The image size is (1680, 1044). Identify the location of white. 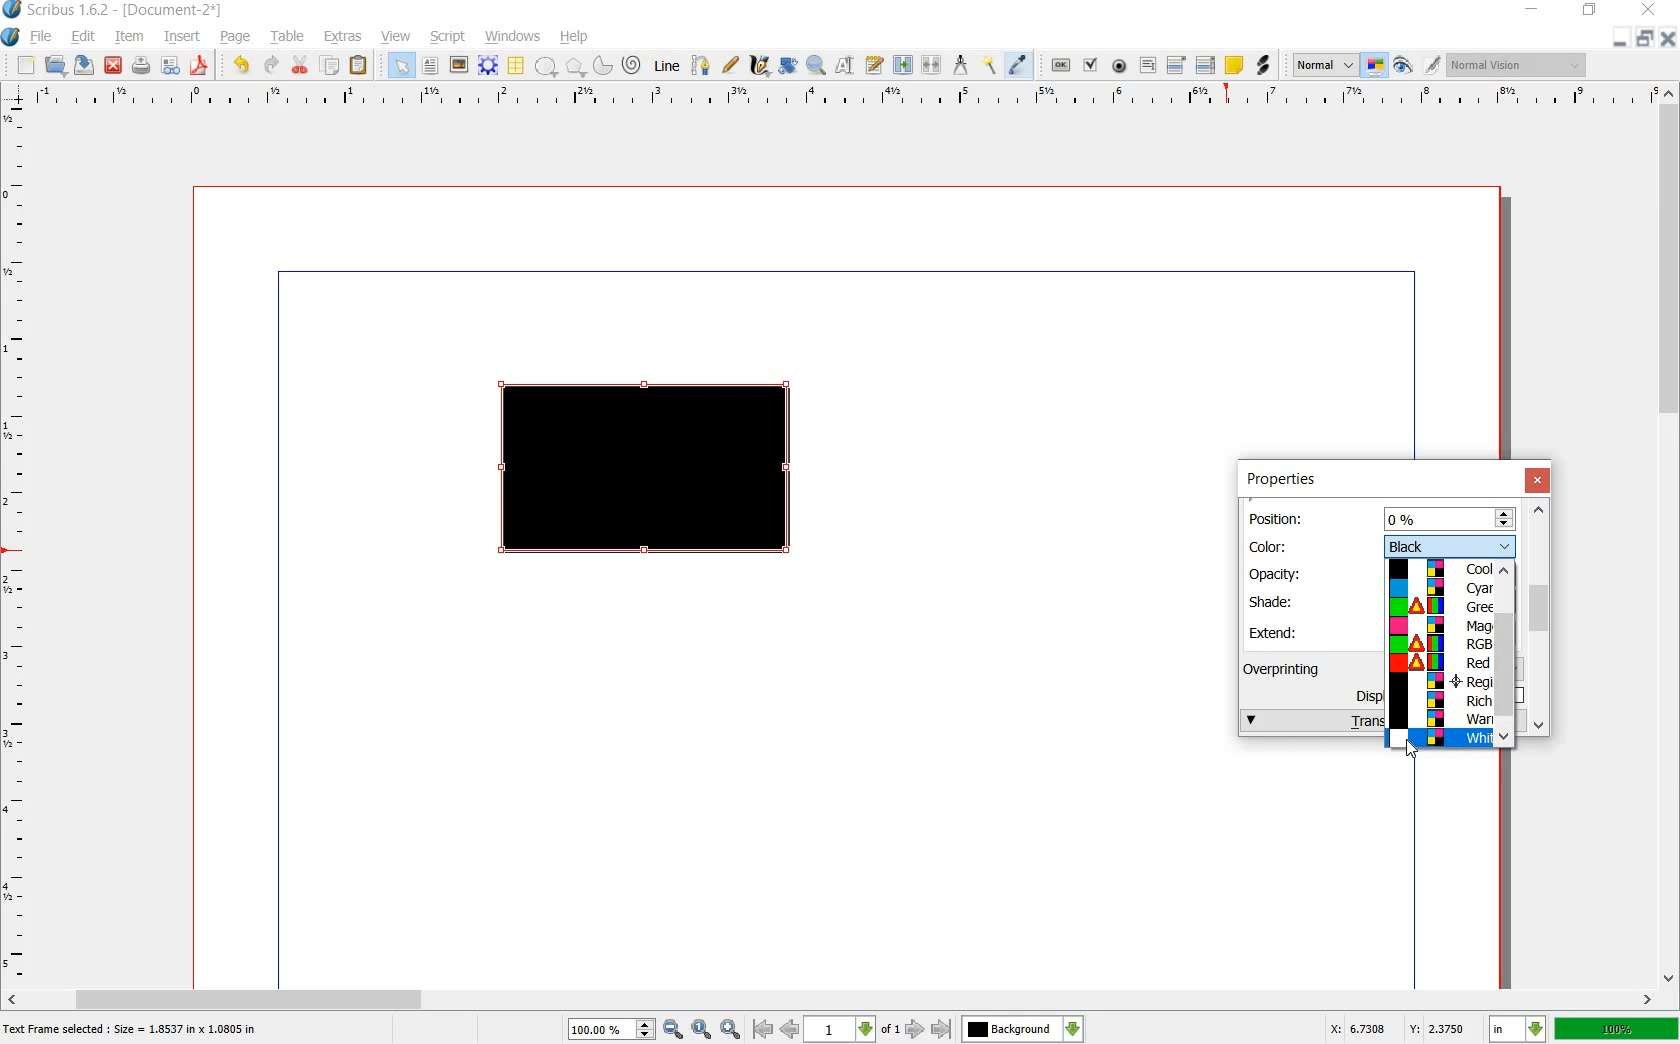
(1440, 738).